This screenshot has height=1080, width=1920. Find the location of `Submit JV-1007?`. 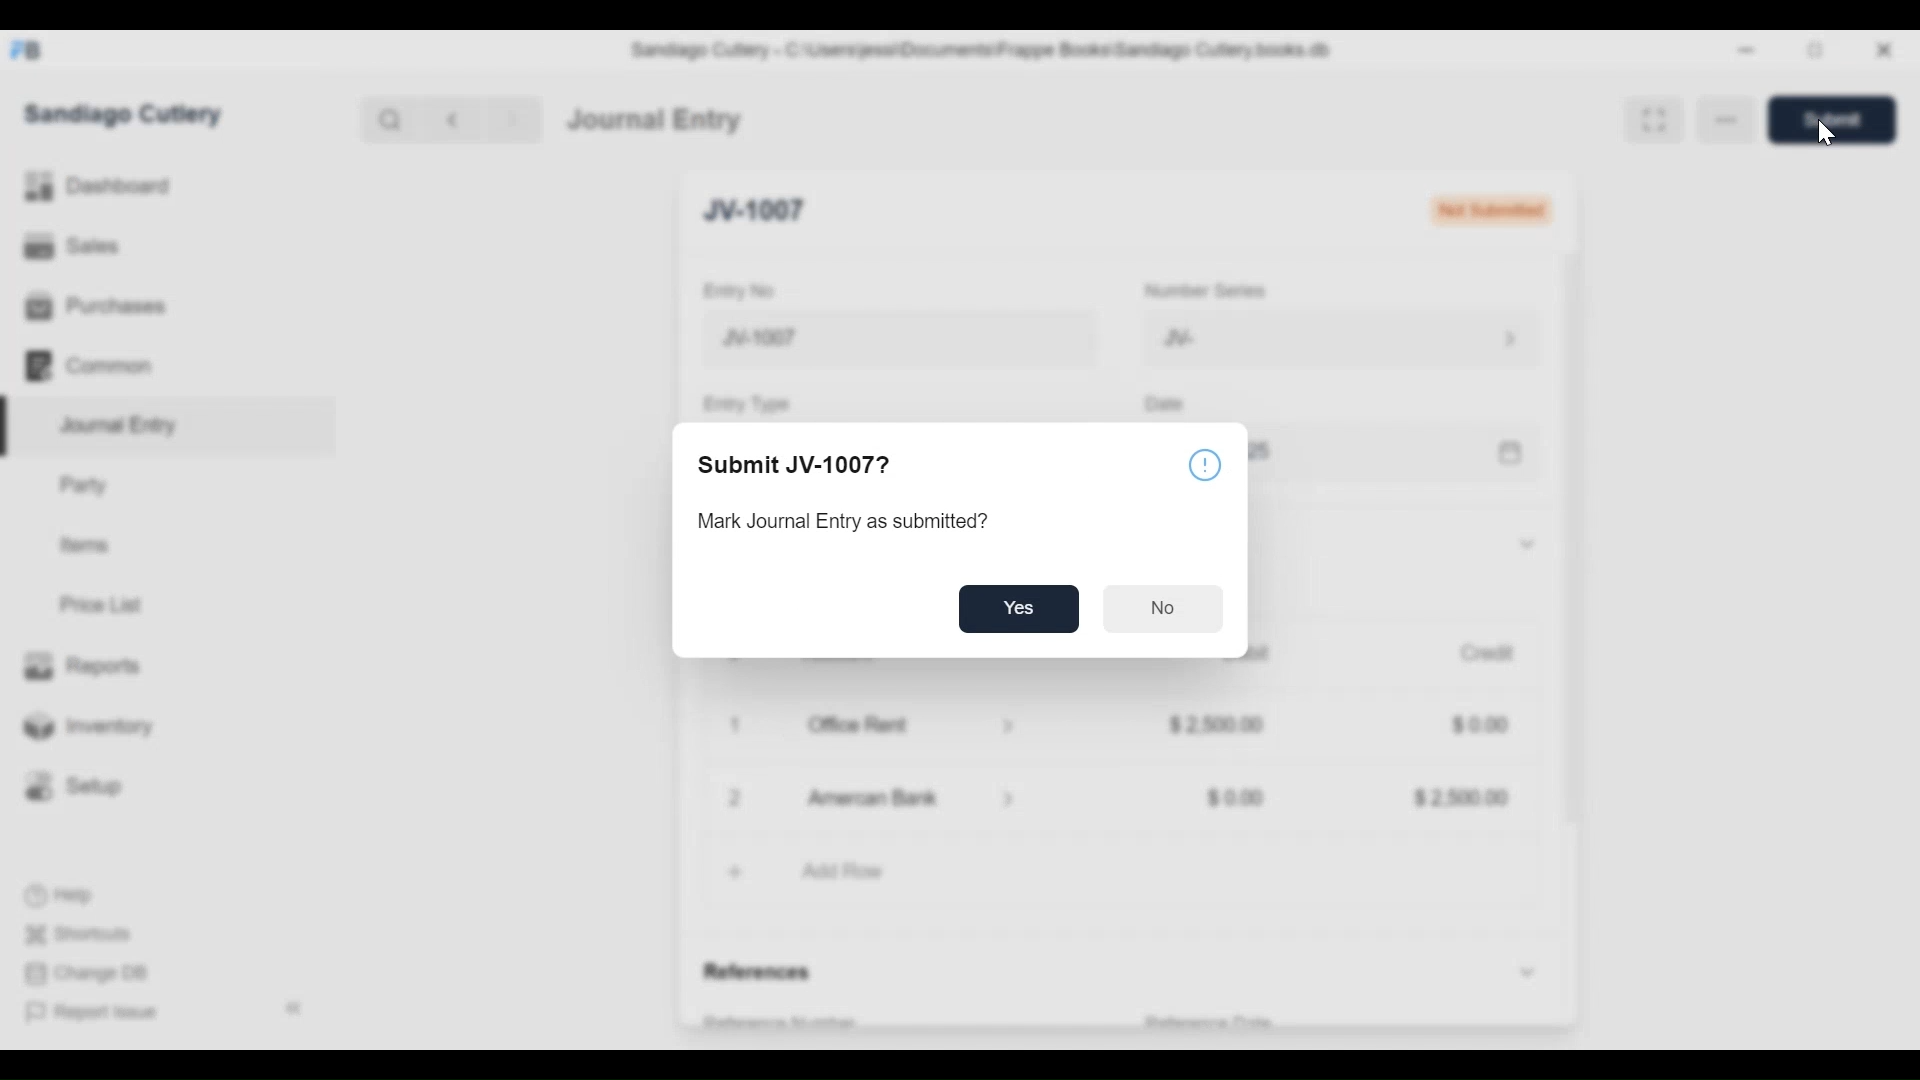

Submit JV-1007? is located at coordinates (804, 465).